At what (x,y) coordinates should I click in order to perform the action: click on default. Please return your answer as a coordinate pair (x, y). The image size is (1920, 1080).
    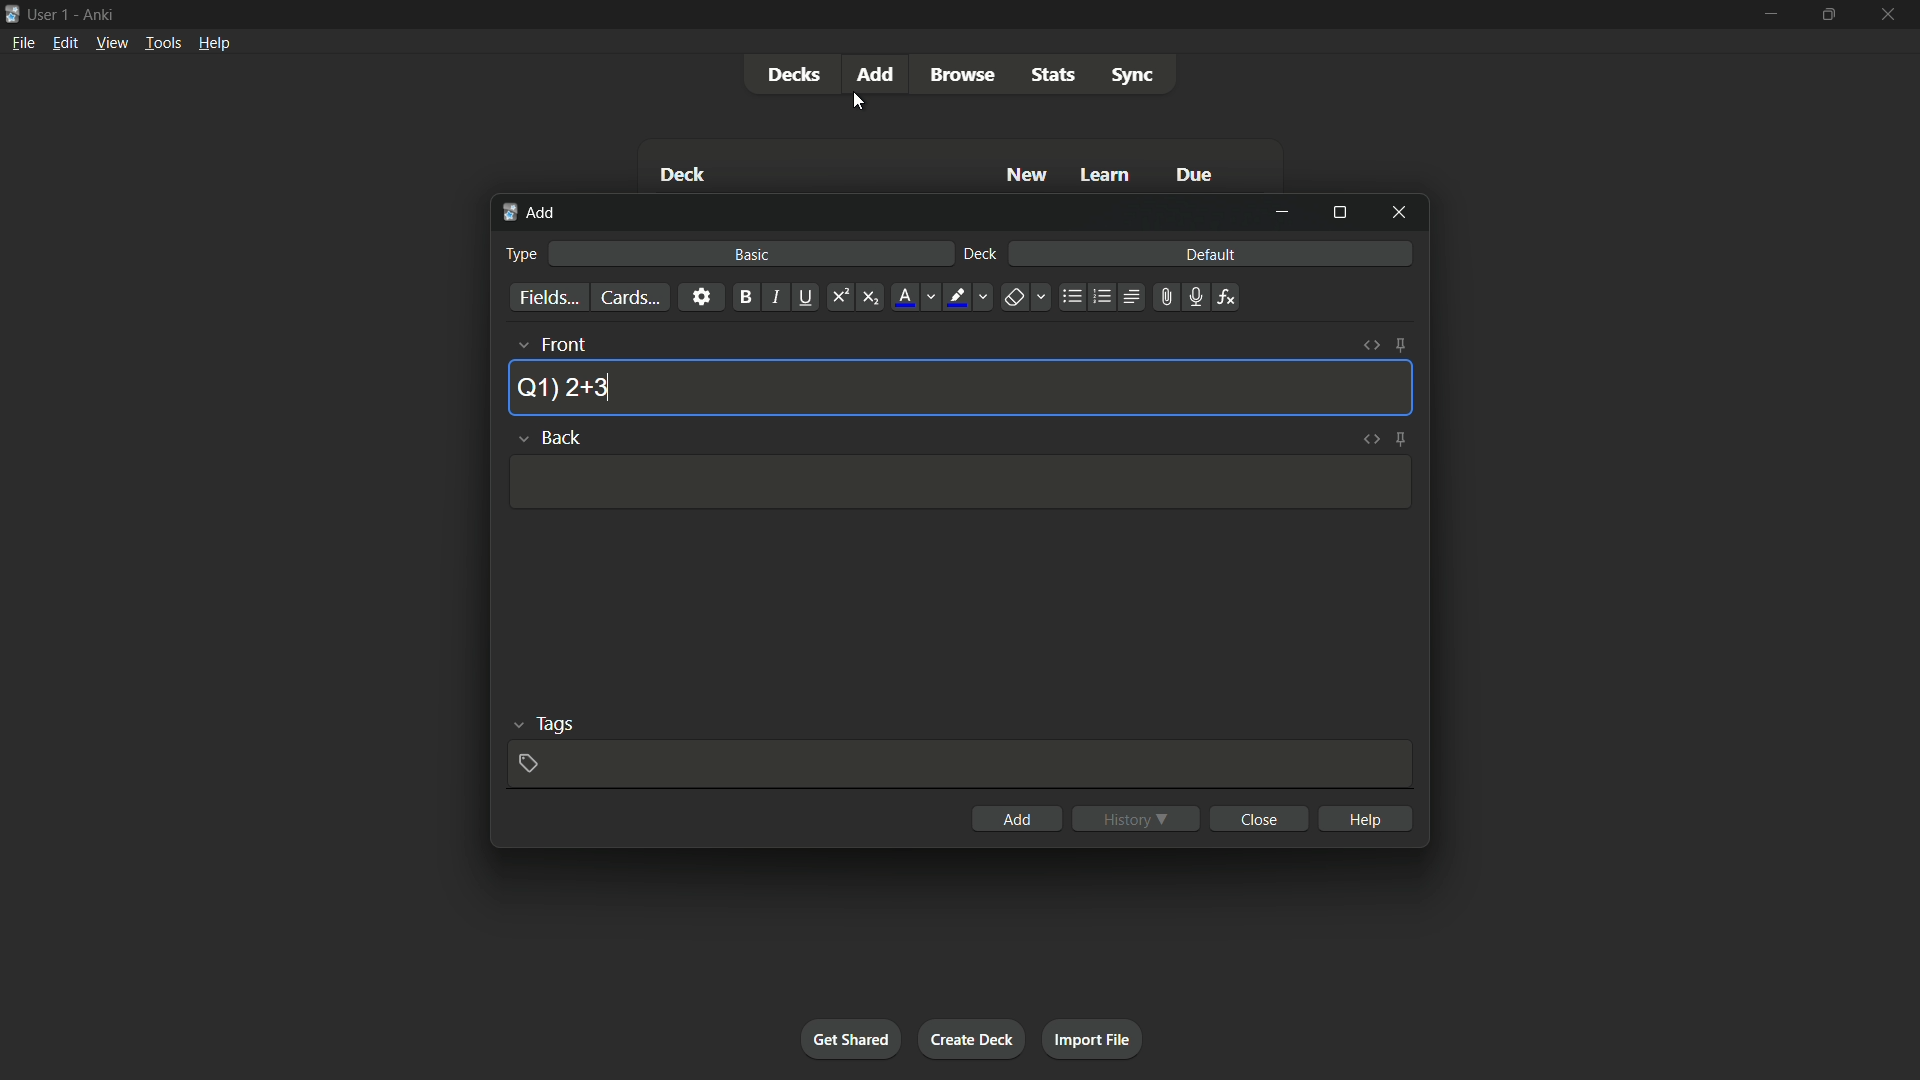
    Looking at the image, I should click on (1210, 253).